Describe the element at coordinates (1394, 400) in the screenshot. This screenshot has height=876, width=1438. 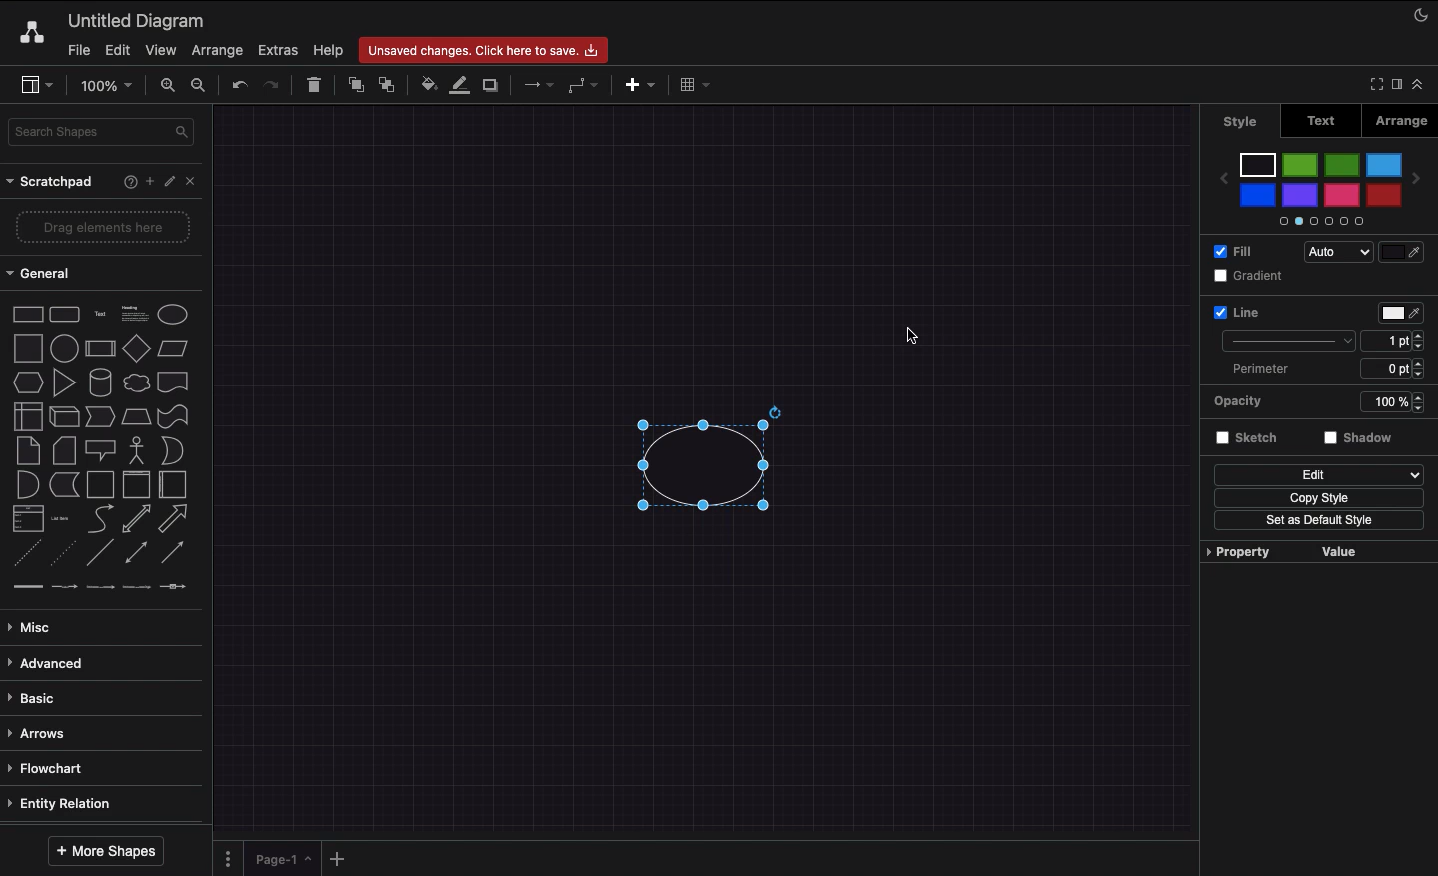
I see `100%` at that location.